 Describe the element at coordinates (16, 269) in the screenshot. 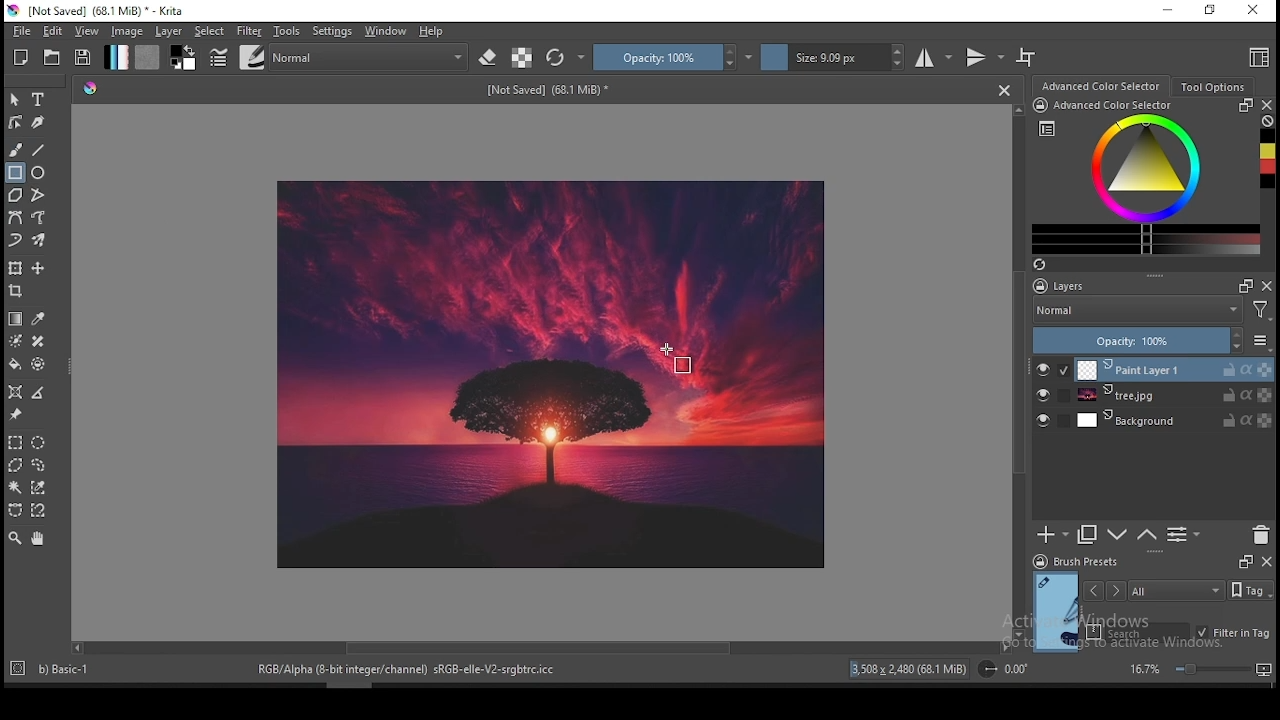

I see `transform a layer or a selection` at that location.